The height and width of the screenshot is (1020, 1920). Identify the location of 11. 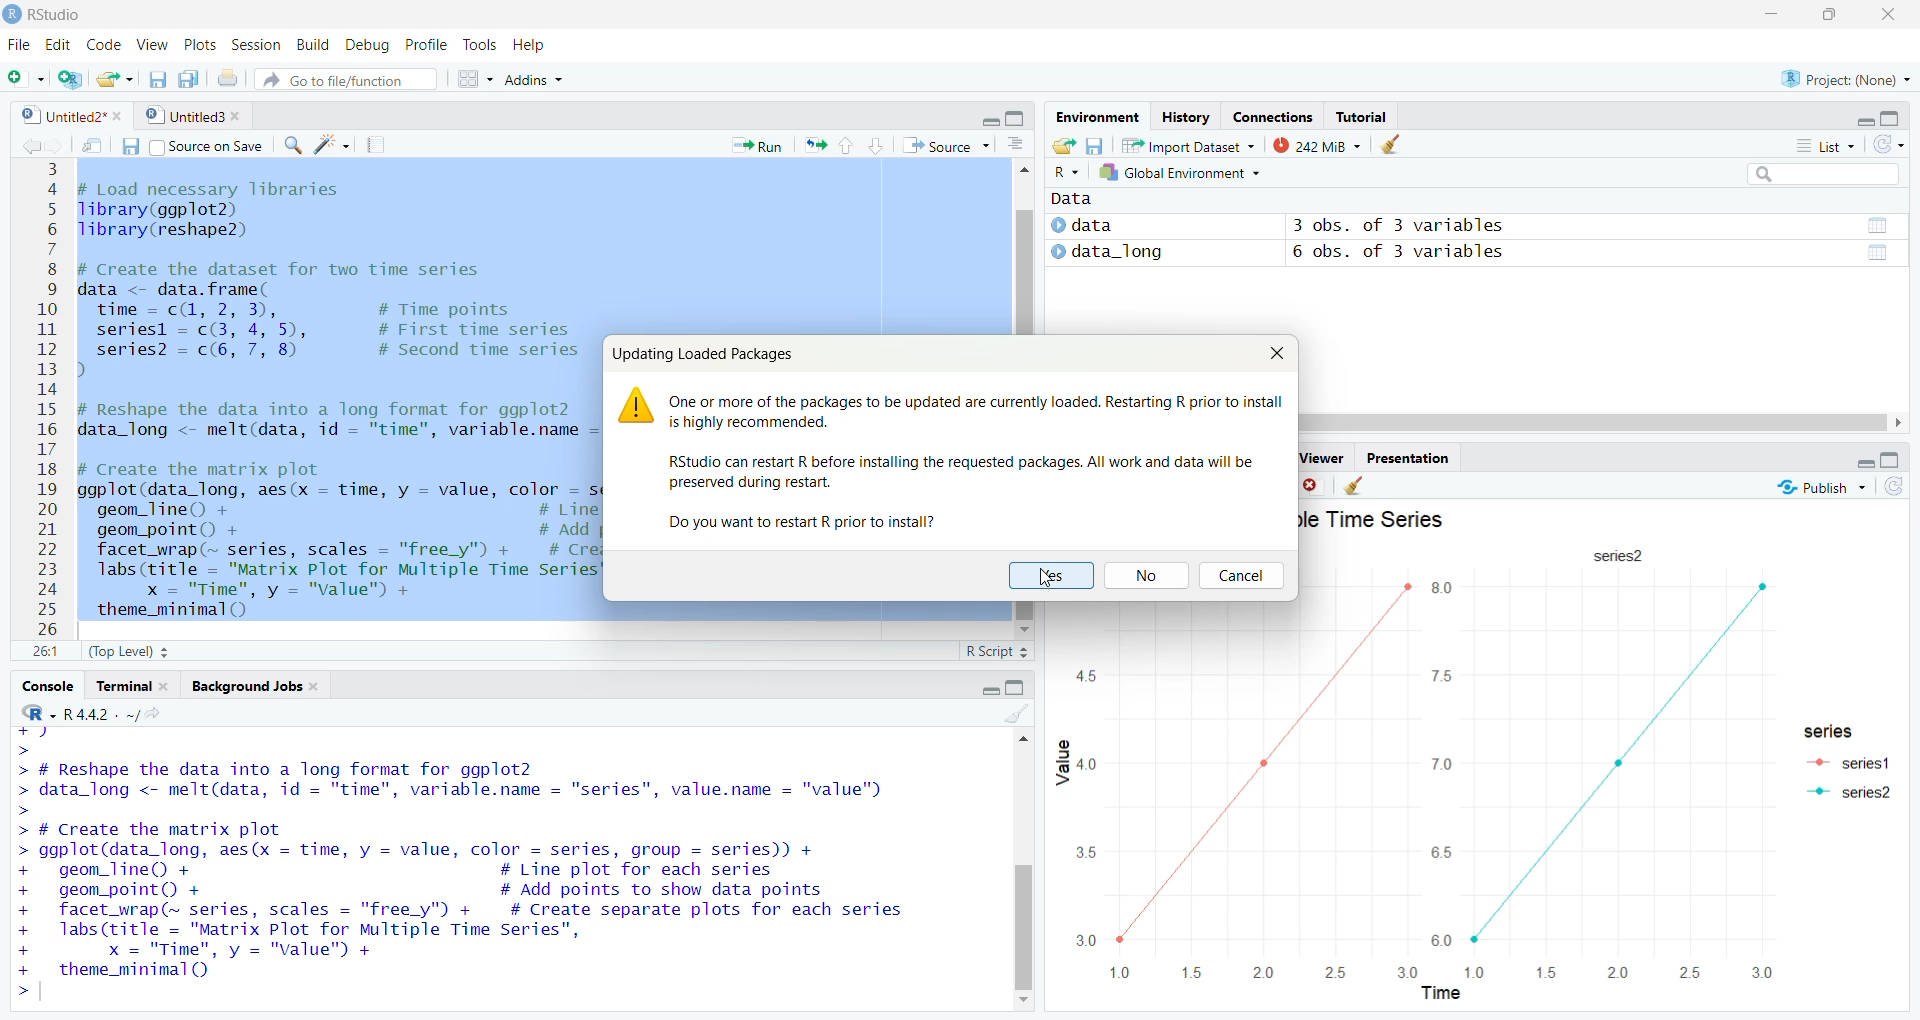
(46, 651).